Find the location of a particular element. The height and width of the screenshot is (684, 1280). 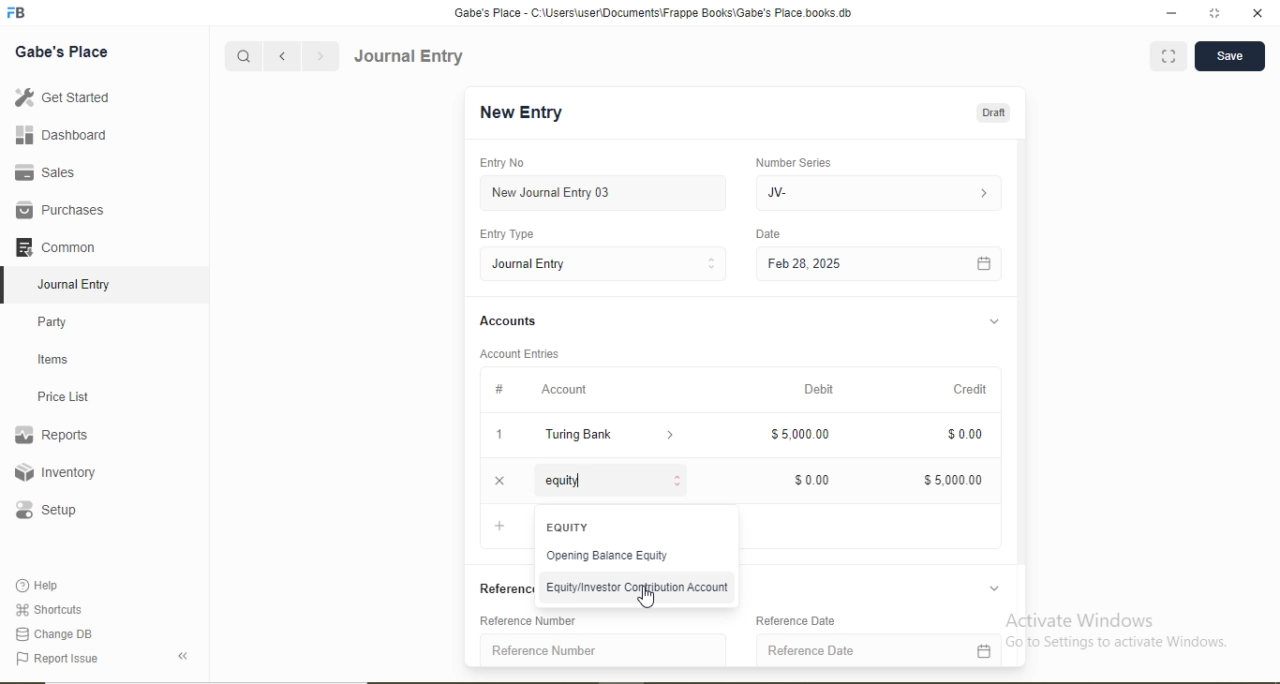

Calendar is located at coordinates (984, 265).